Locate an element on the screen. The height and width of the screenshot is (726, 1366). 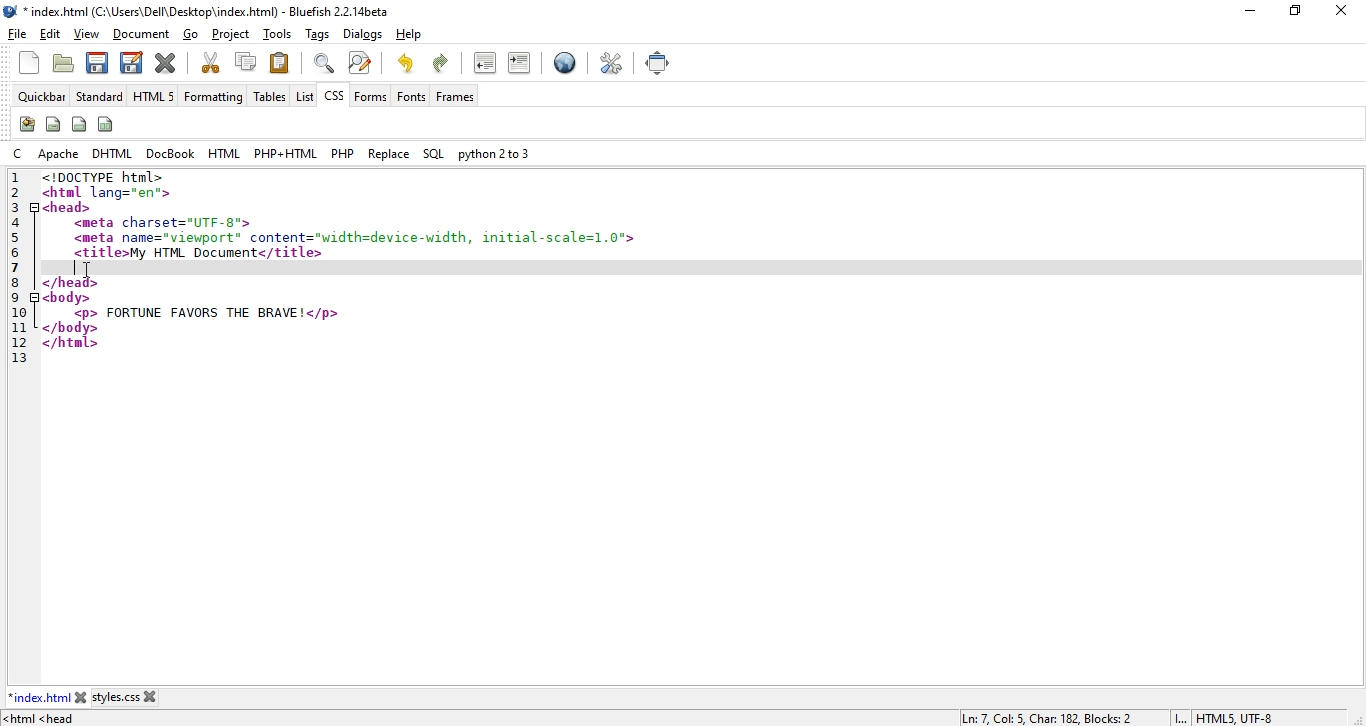
save file as is located at coordinates (130, 61).